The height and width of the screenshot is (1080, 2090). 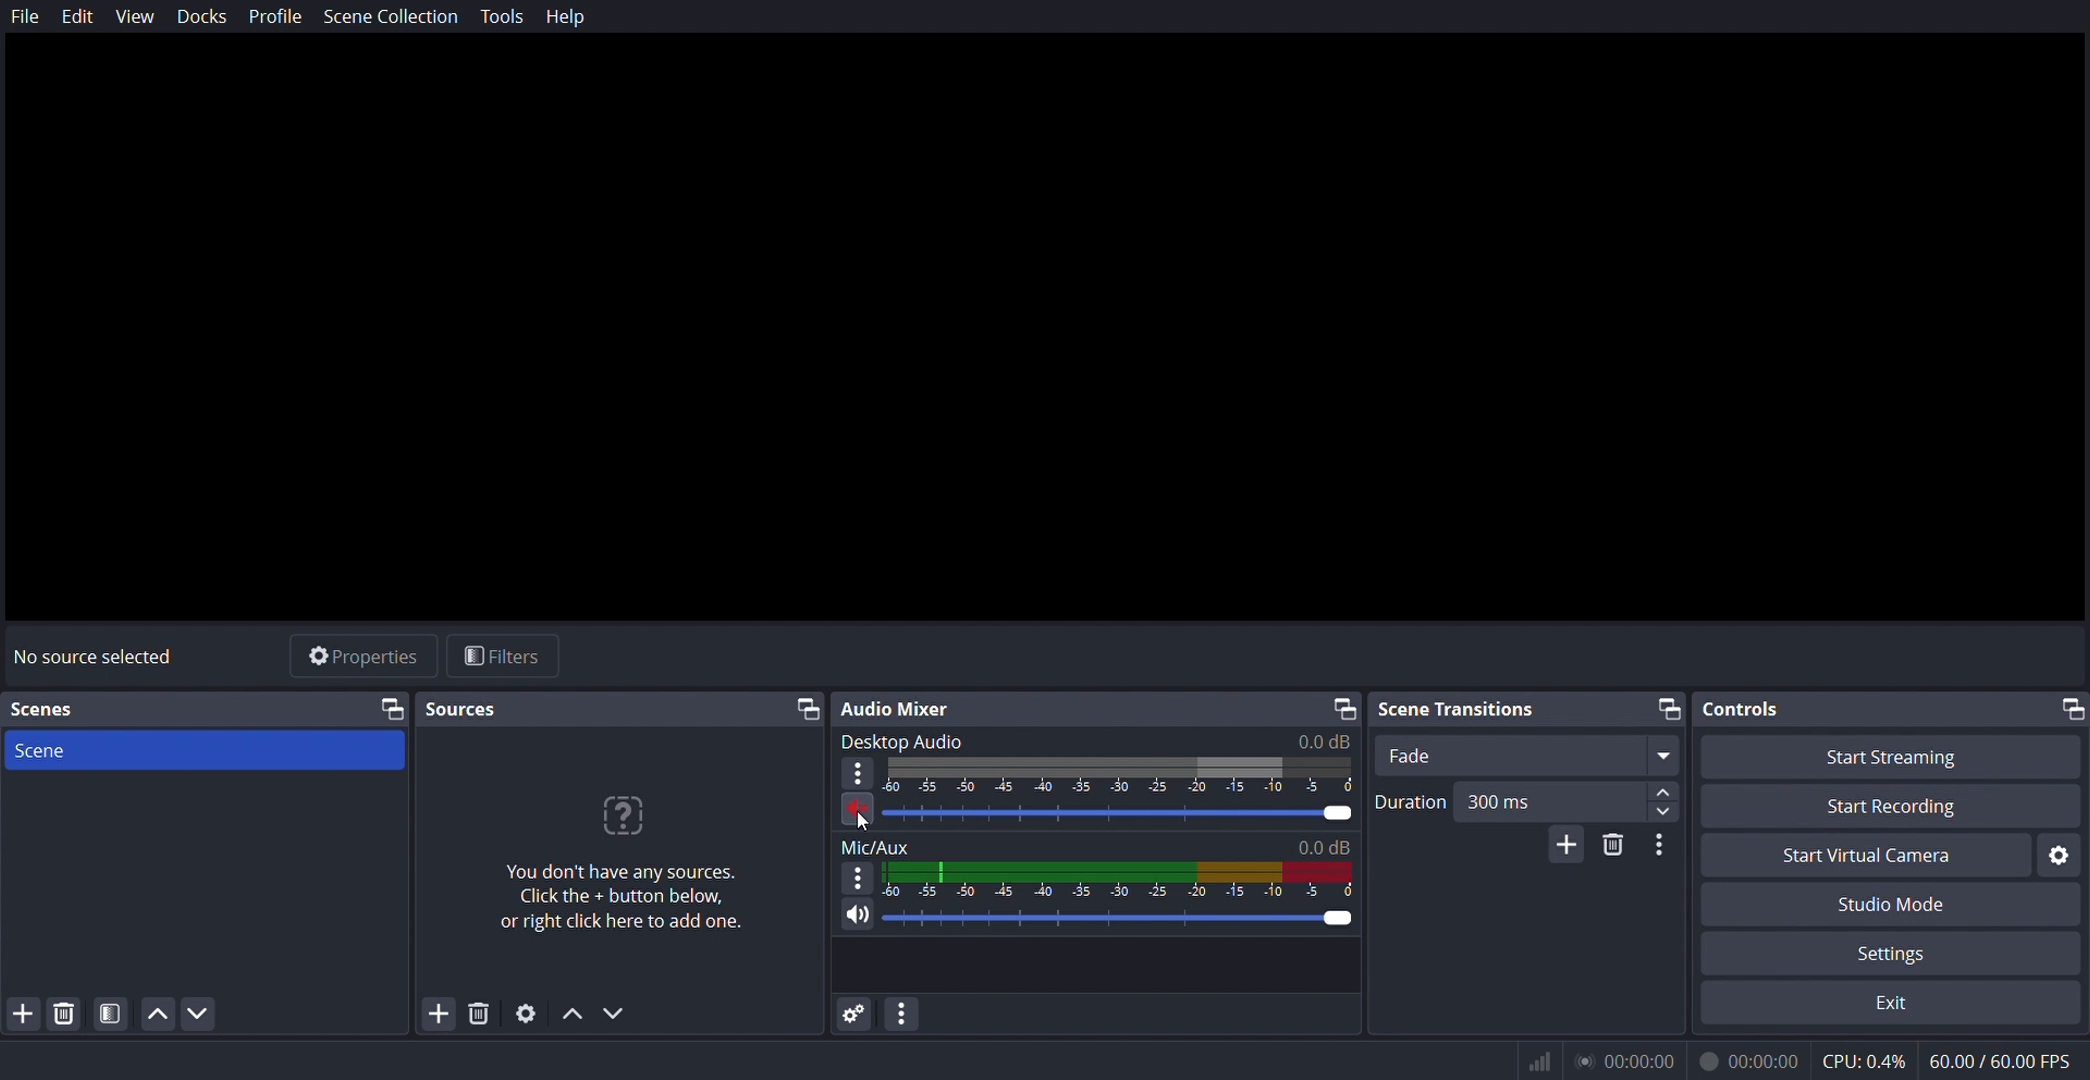 What do you see at coordinates (481, 1011) in the screenshot?
I see `delete sources` at bounding box center [481, 1011].